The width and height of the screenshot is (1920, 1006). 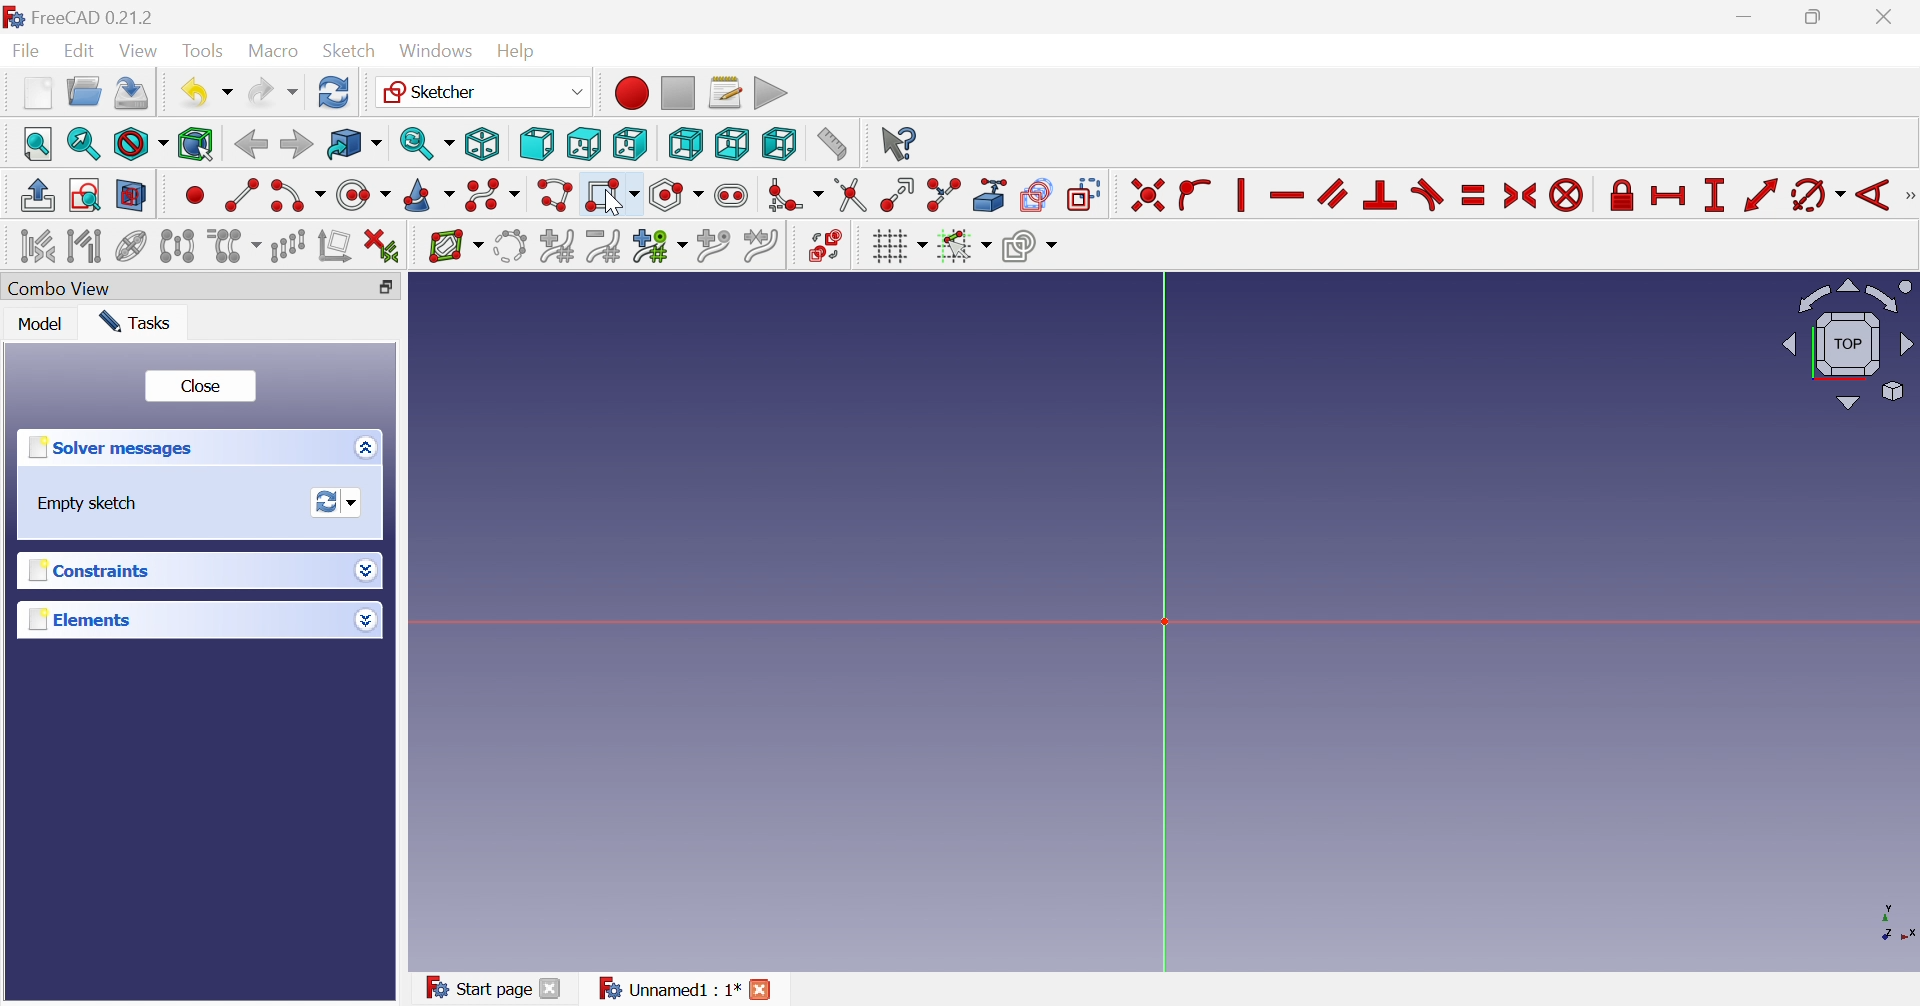 What do you see at coordinates (603, 247) in the screenshot?
I see `Decrease B-spline degree` at bounding box center [603, 247].